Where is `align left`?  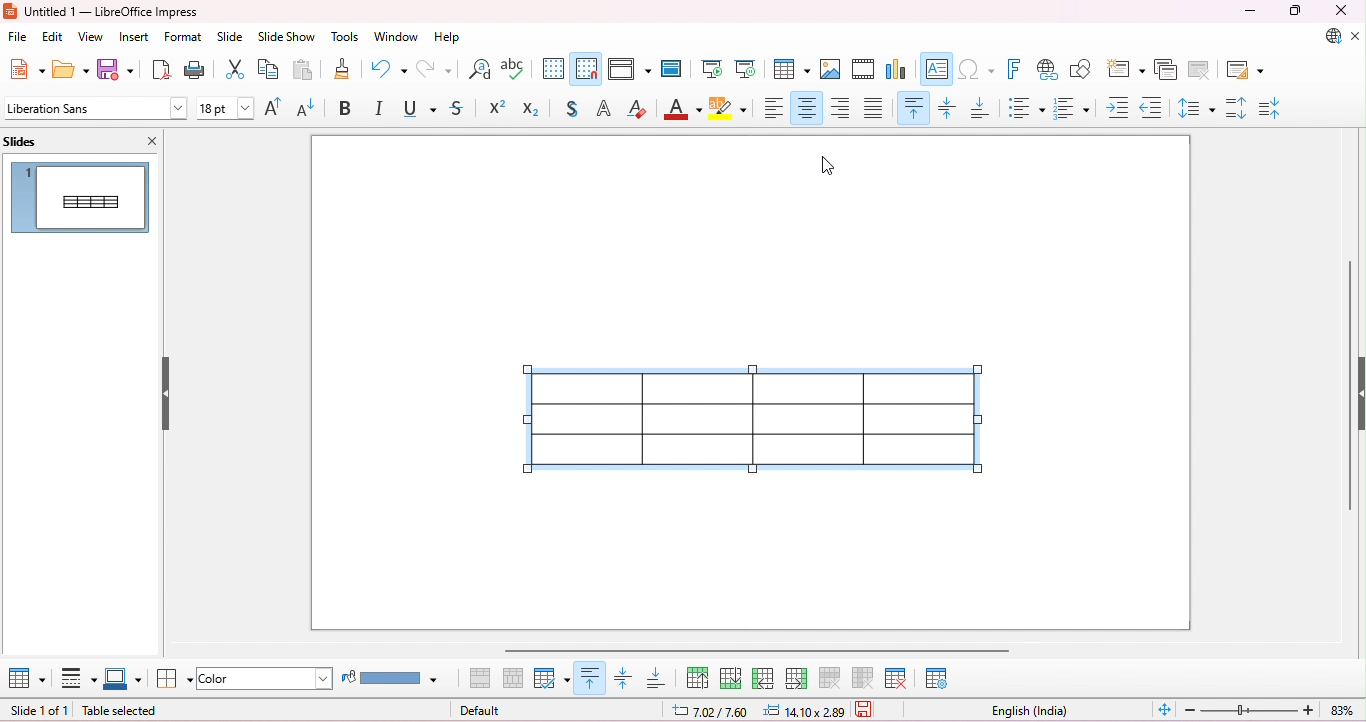 align left is located at coordinates (774, 108).